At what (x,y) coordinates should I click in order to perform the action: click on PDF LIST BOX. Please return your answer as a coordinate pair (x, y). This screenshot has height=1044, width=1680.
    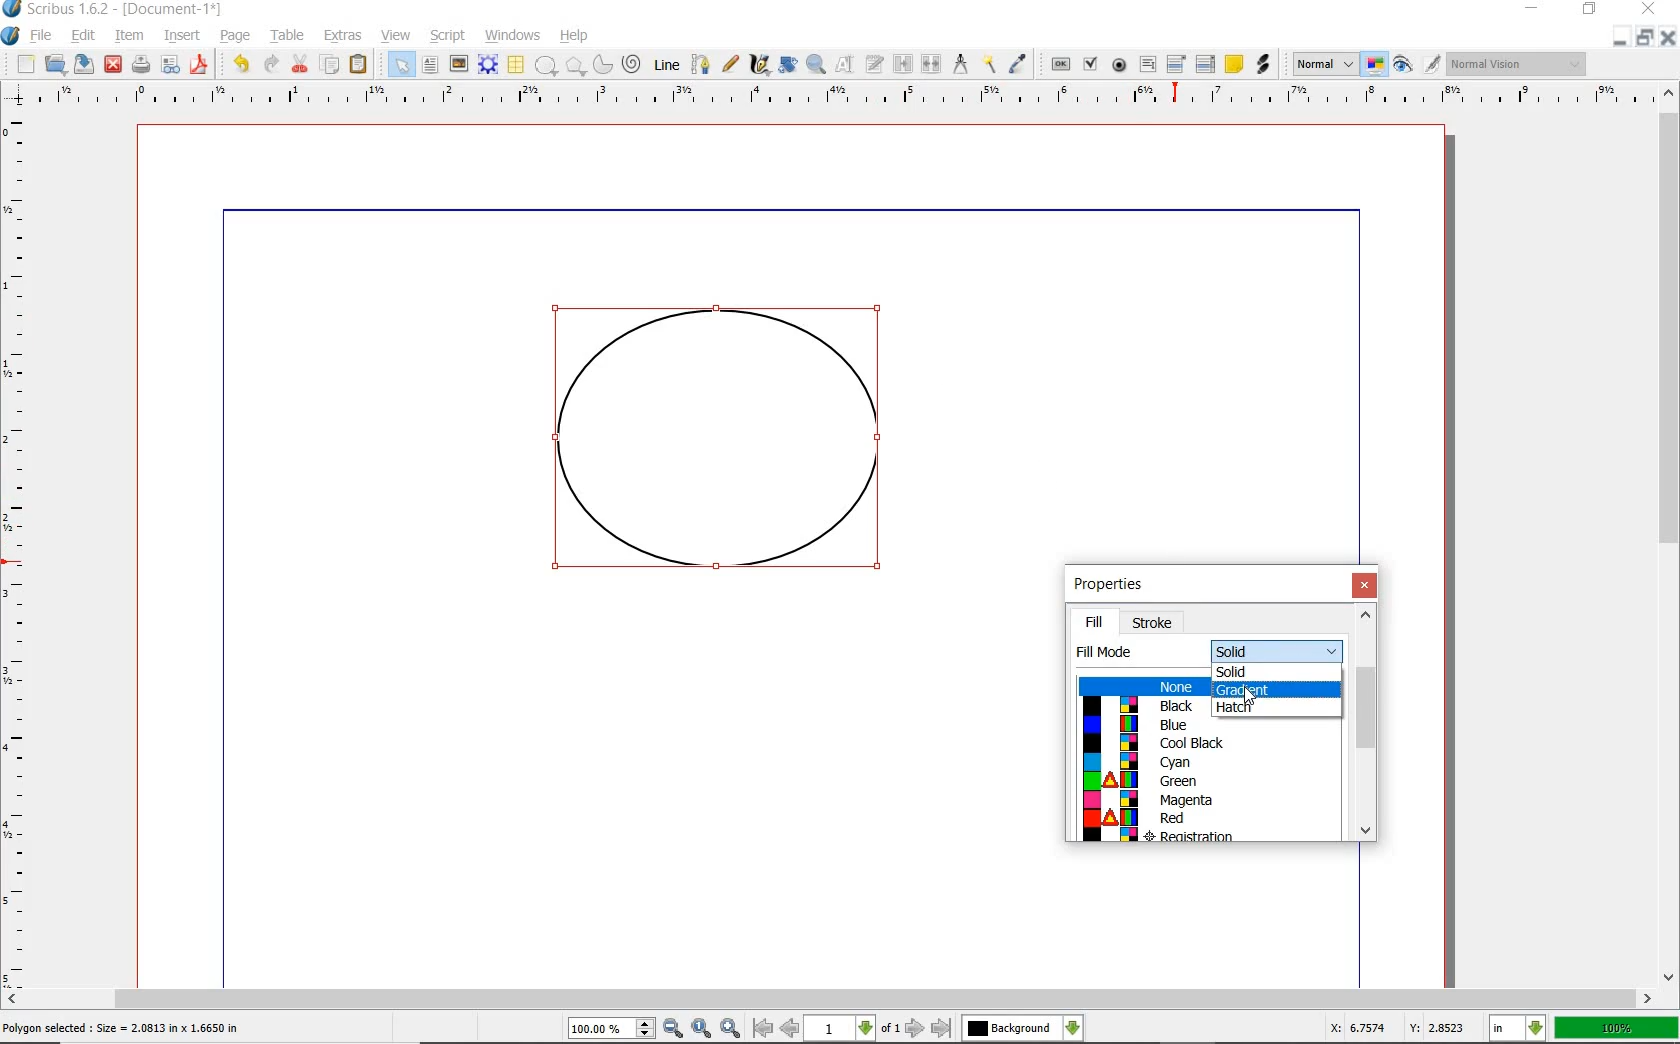
    Looking at the image, I should click on (1207, 64).